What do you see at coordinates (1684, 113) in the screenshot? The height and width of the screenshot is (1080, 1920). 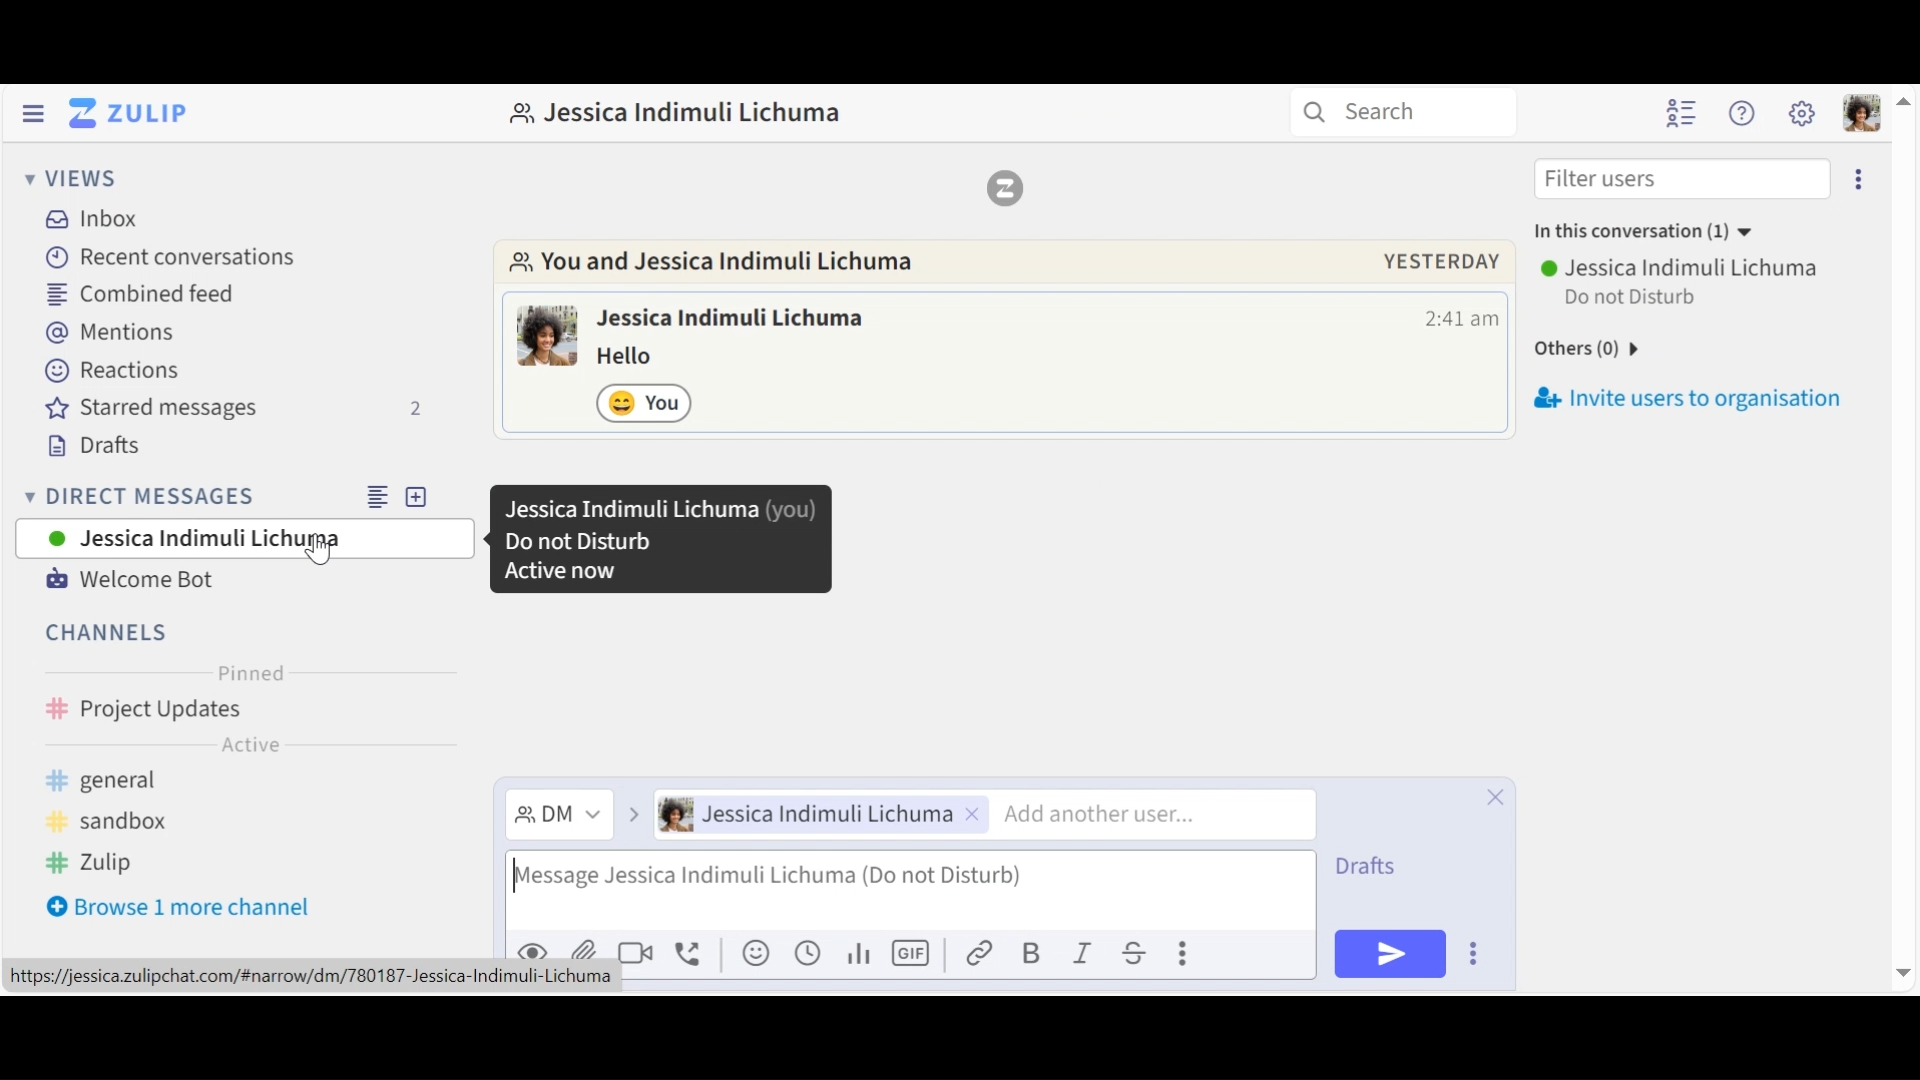 I see `Hide user list` at bounding box center [1684, 113].